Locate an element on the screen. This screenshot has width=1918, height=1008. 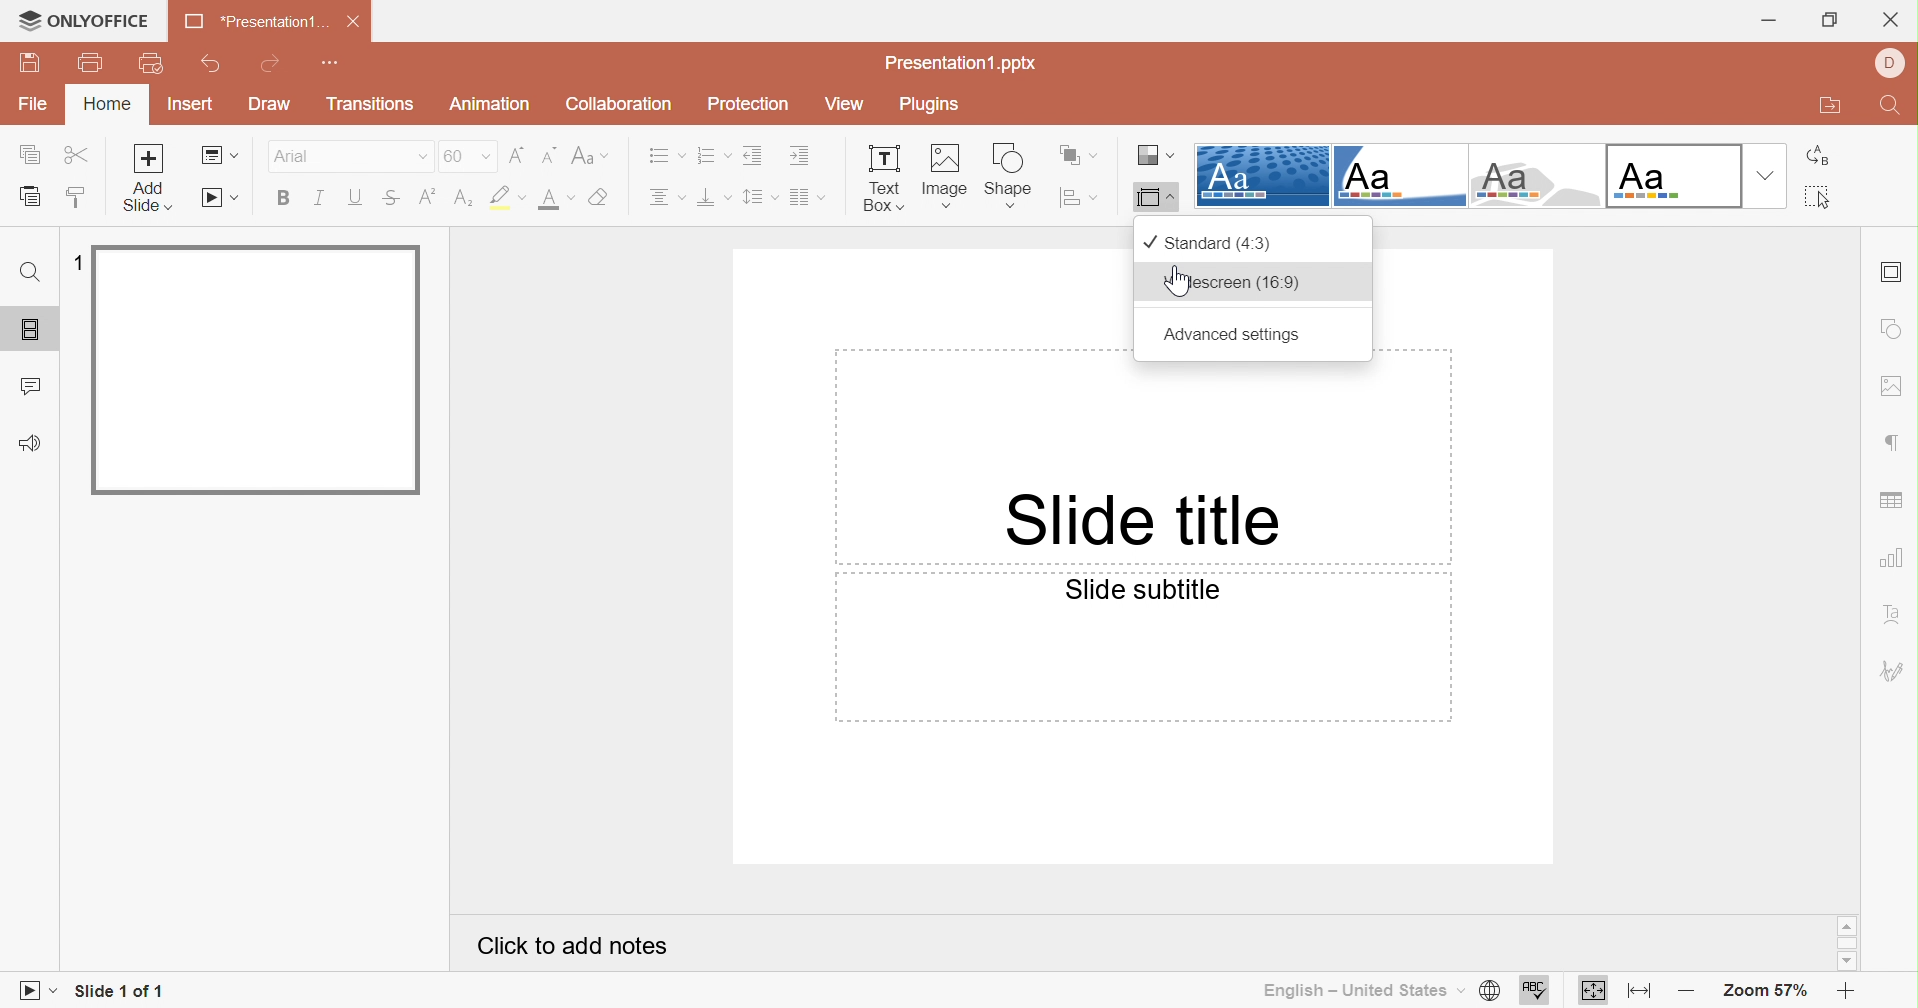
Dotted is located at coordinates (1261, 174).